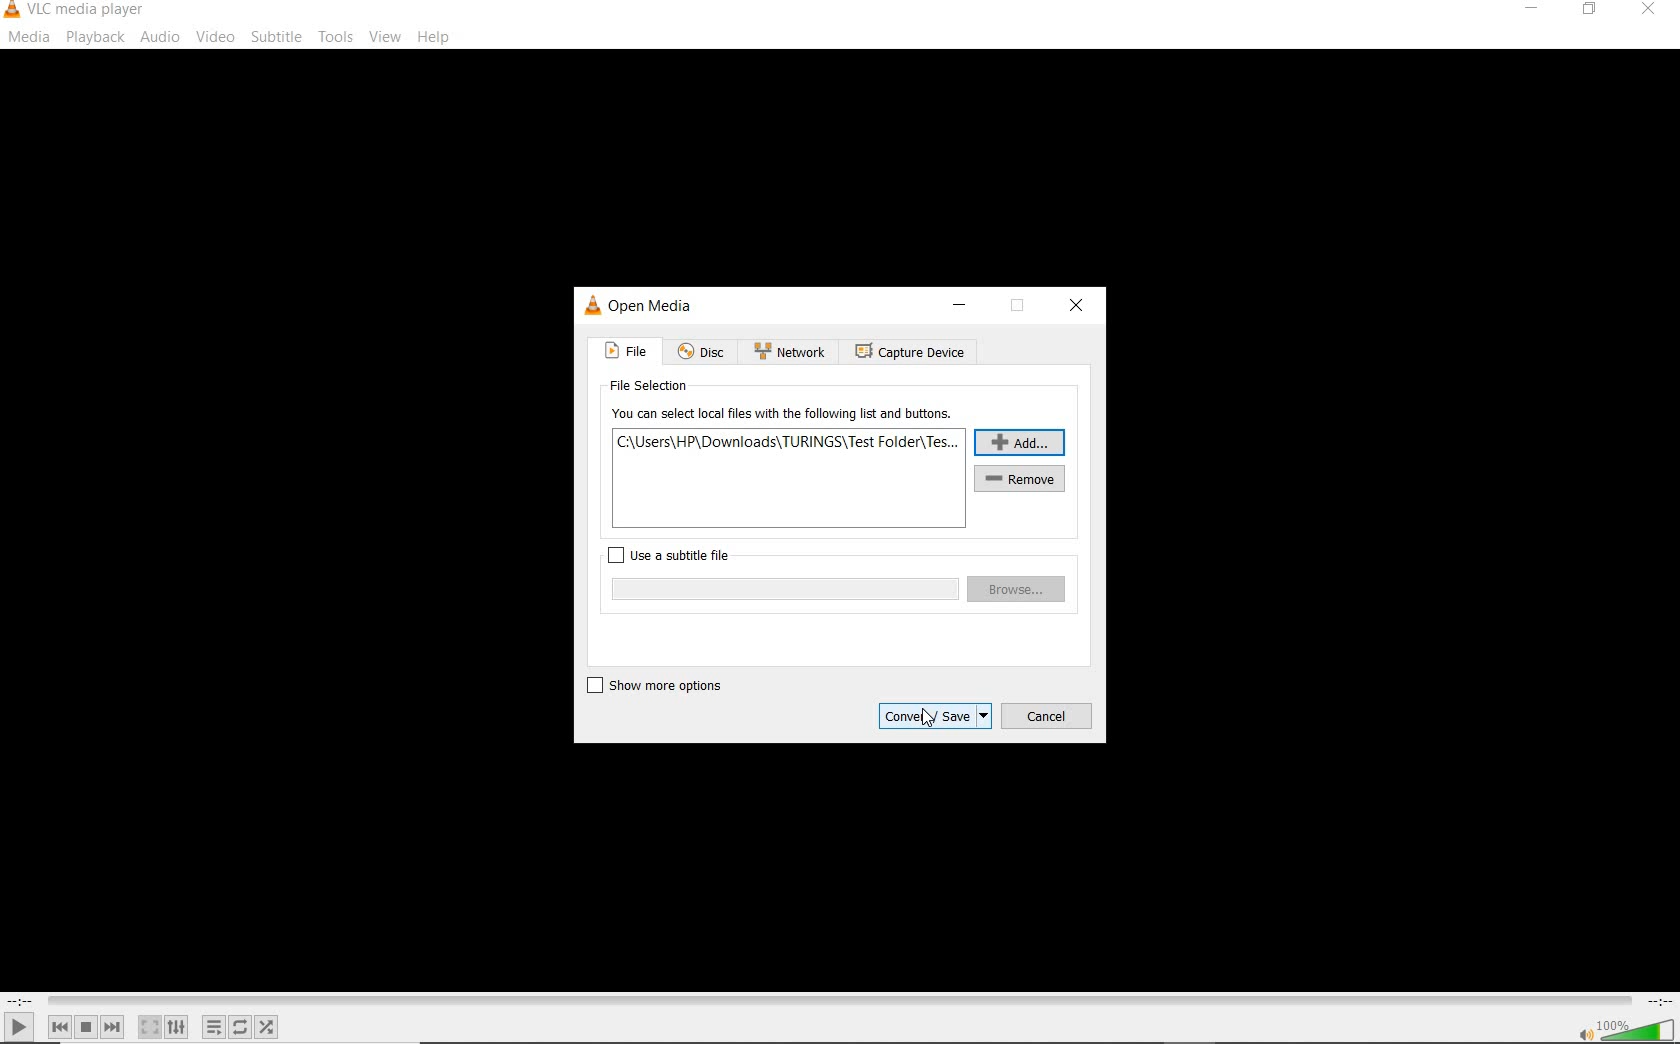 This screenshot has width=1680, height=1044. Describe the element at coordinates (266, 1027) in the screenshot. I see `random` at that location.